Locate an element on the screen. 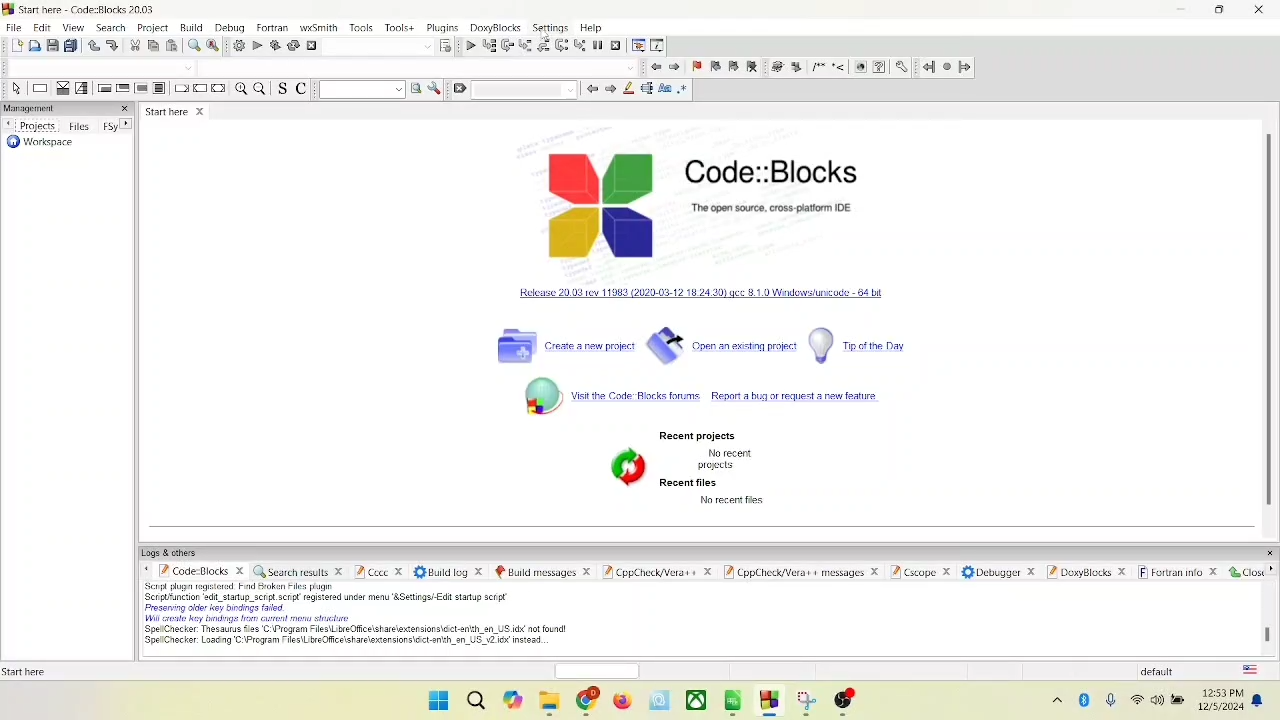 Image resolution: width=1280 pixels, height=720 pixels. copy is located at coordinates (152, 45).